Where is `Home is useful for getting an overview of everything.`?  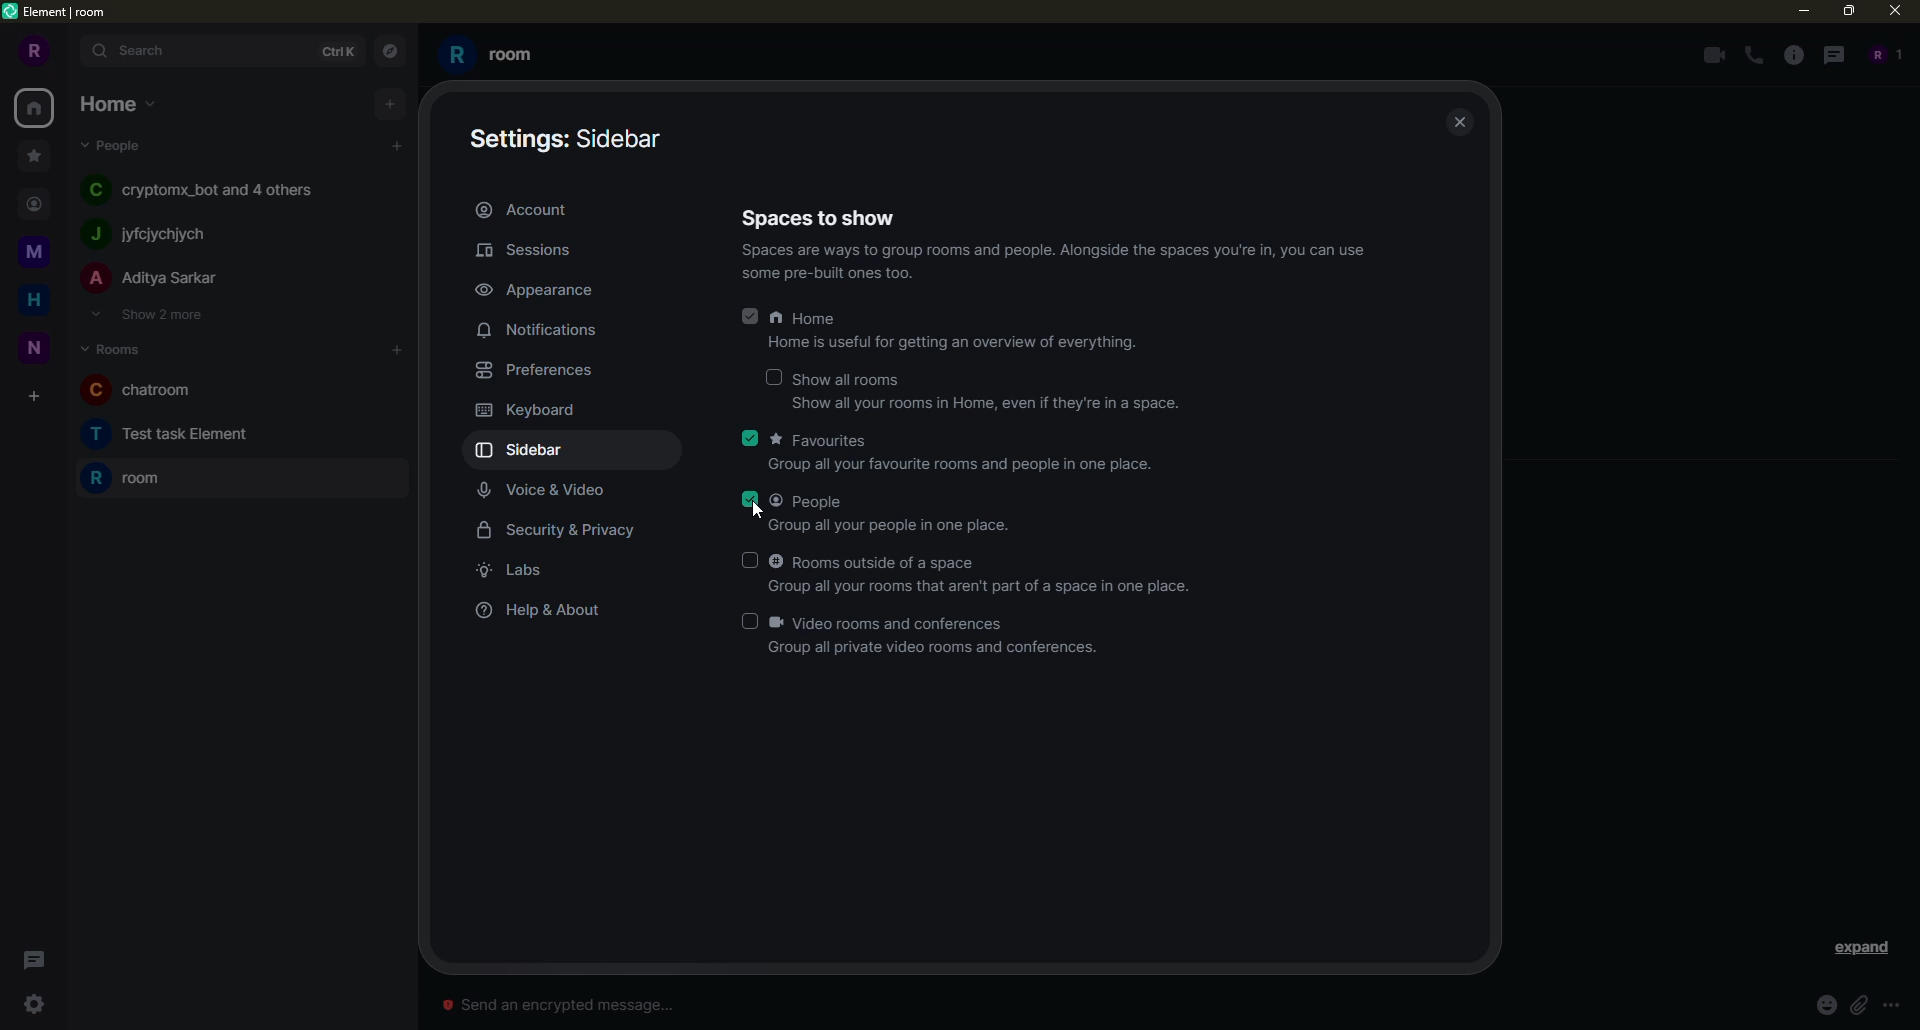 Home is useful for getting an overview of everything. is located at coordinates (931, 347).